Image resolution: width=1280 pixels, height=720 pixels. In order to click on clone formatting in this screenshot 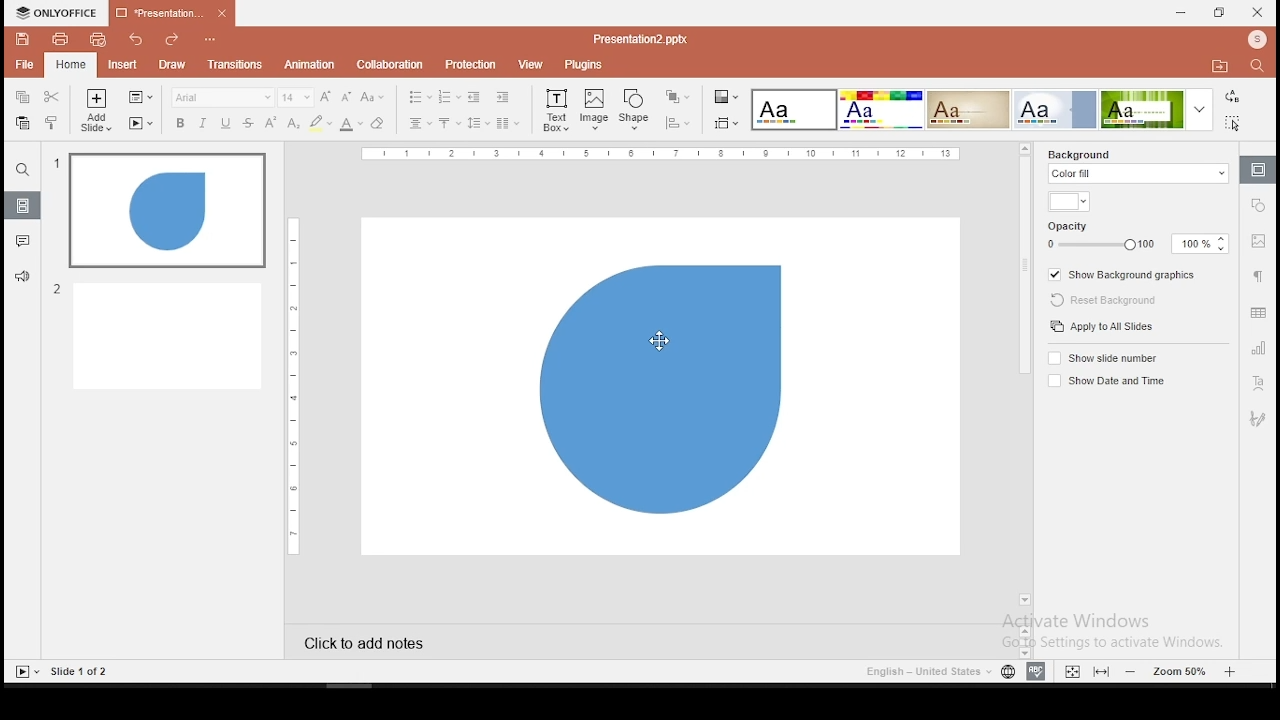, I will do `click(52, 121)`.